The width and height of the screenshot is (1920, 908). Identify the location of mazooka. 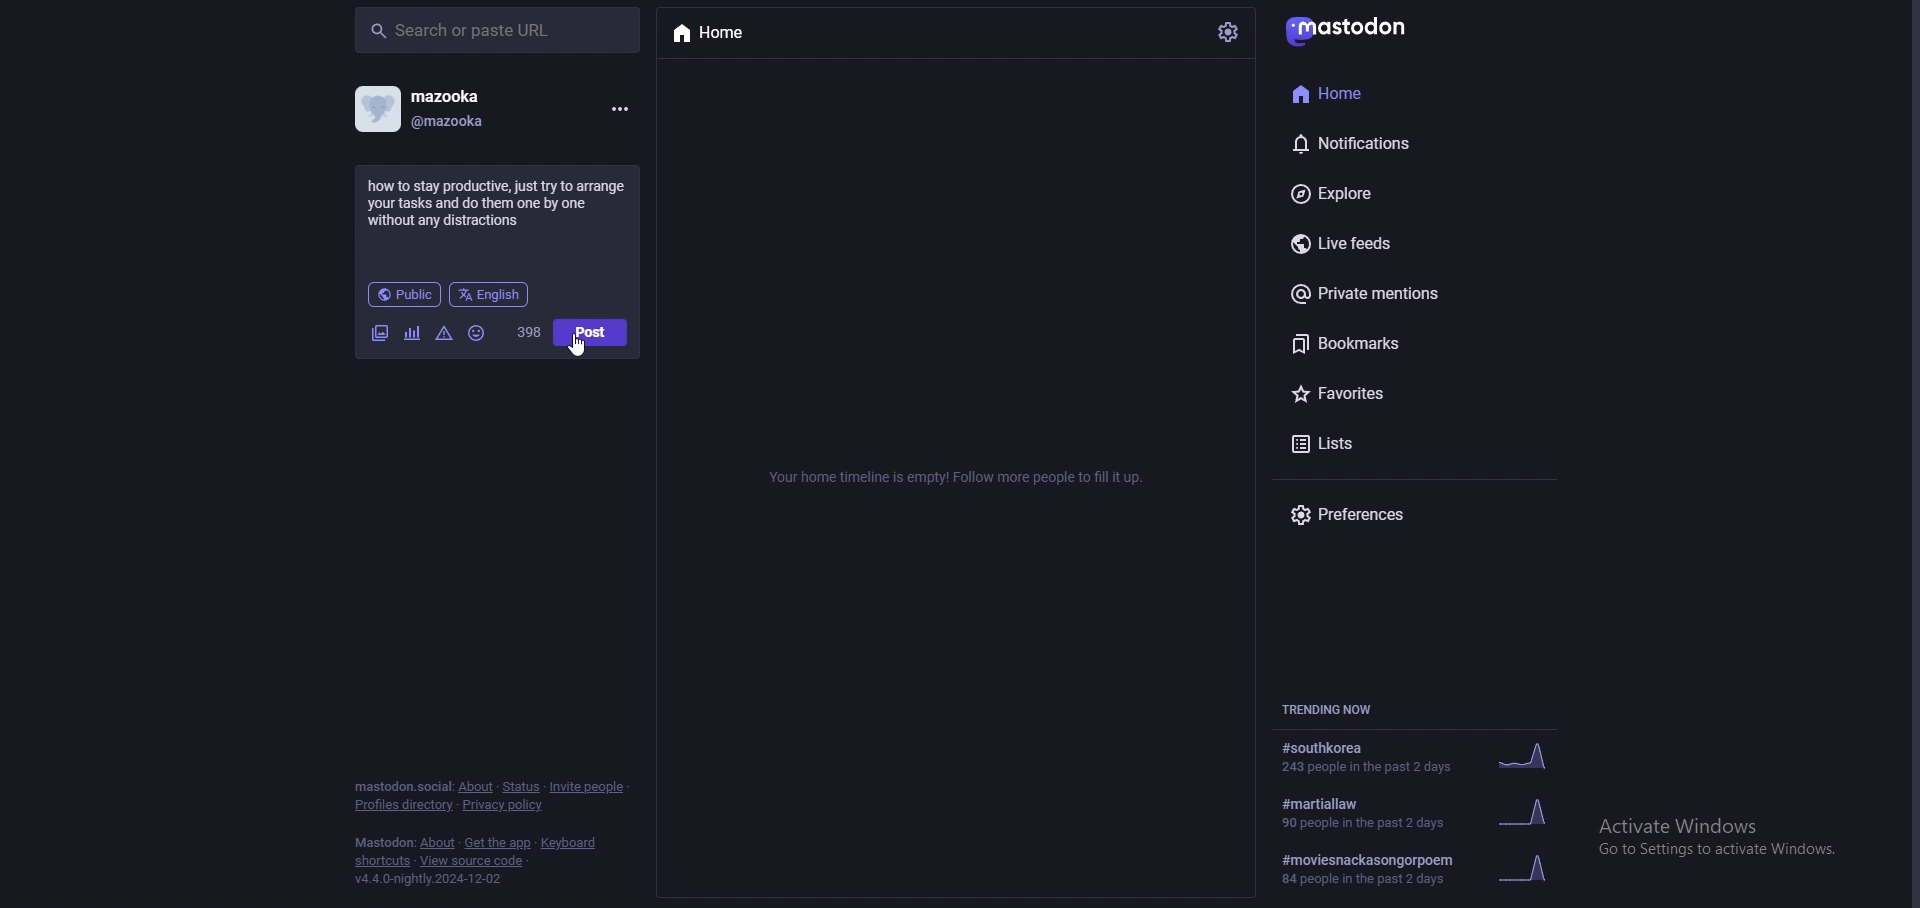
(475, 93).